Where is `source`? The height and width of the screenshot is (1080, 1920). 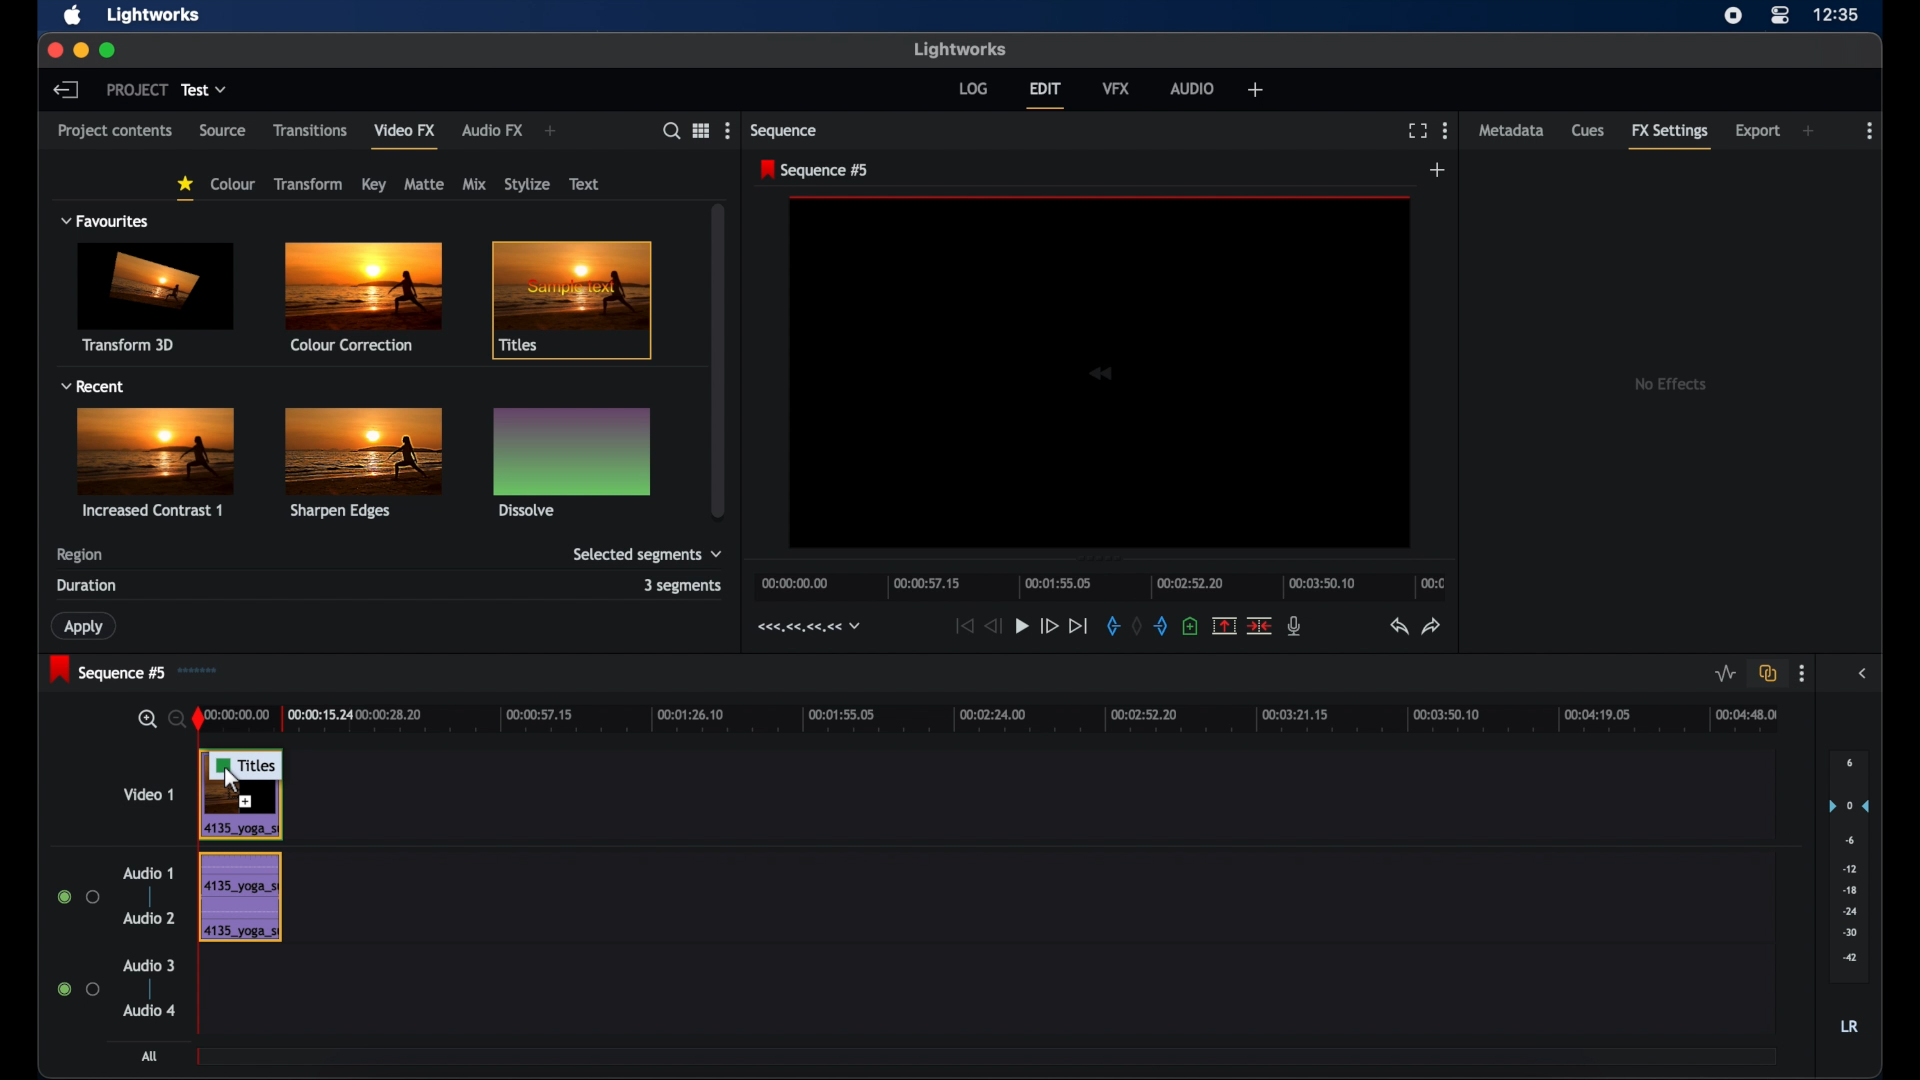 source is located at coordinates (223, 131).